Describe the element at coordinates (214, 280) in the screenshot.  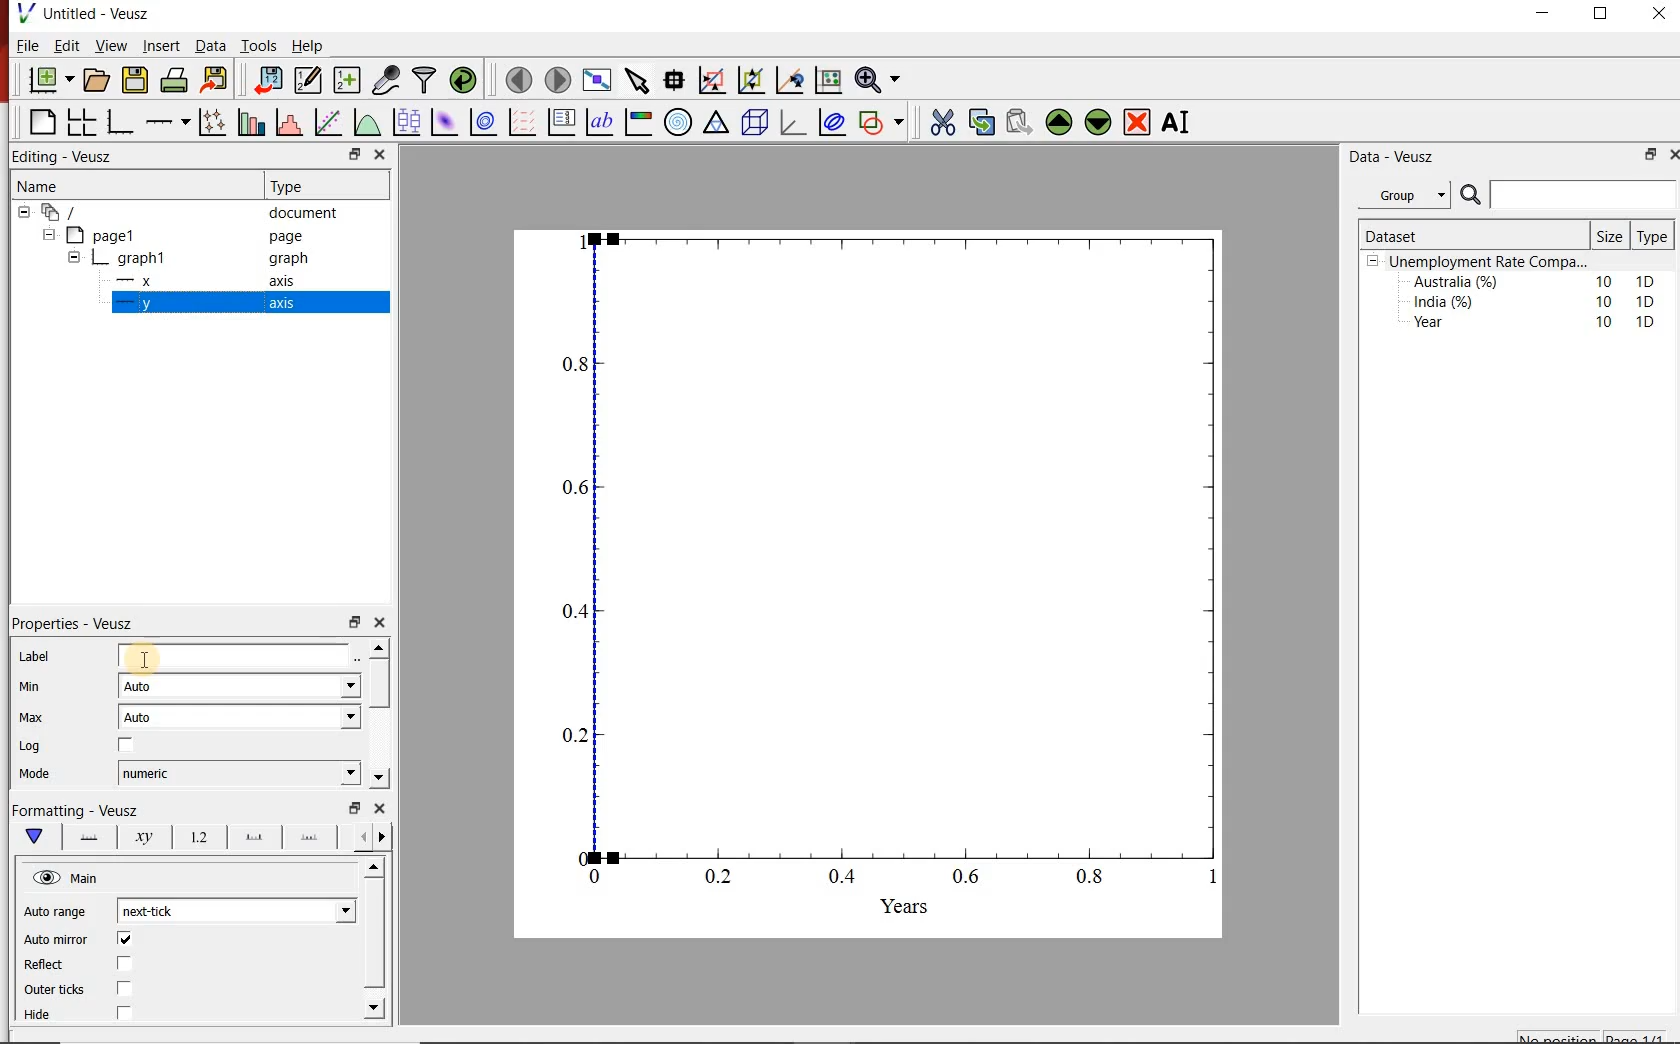
I see `x axis` at that location.